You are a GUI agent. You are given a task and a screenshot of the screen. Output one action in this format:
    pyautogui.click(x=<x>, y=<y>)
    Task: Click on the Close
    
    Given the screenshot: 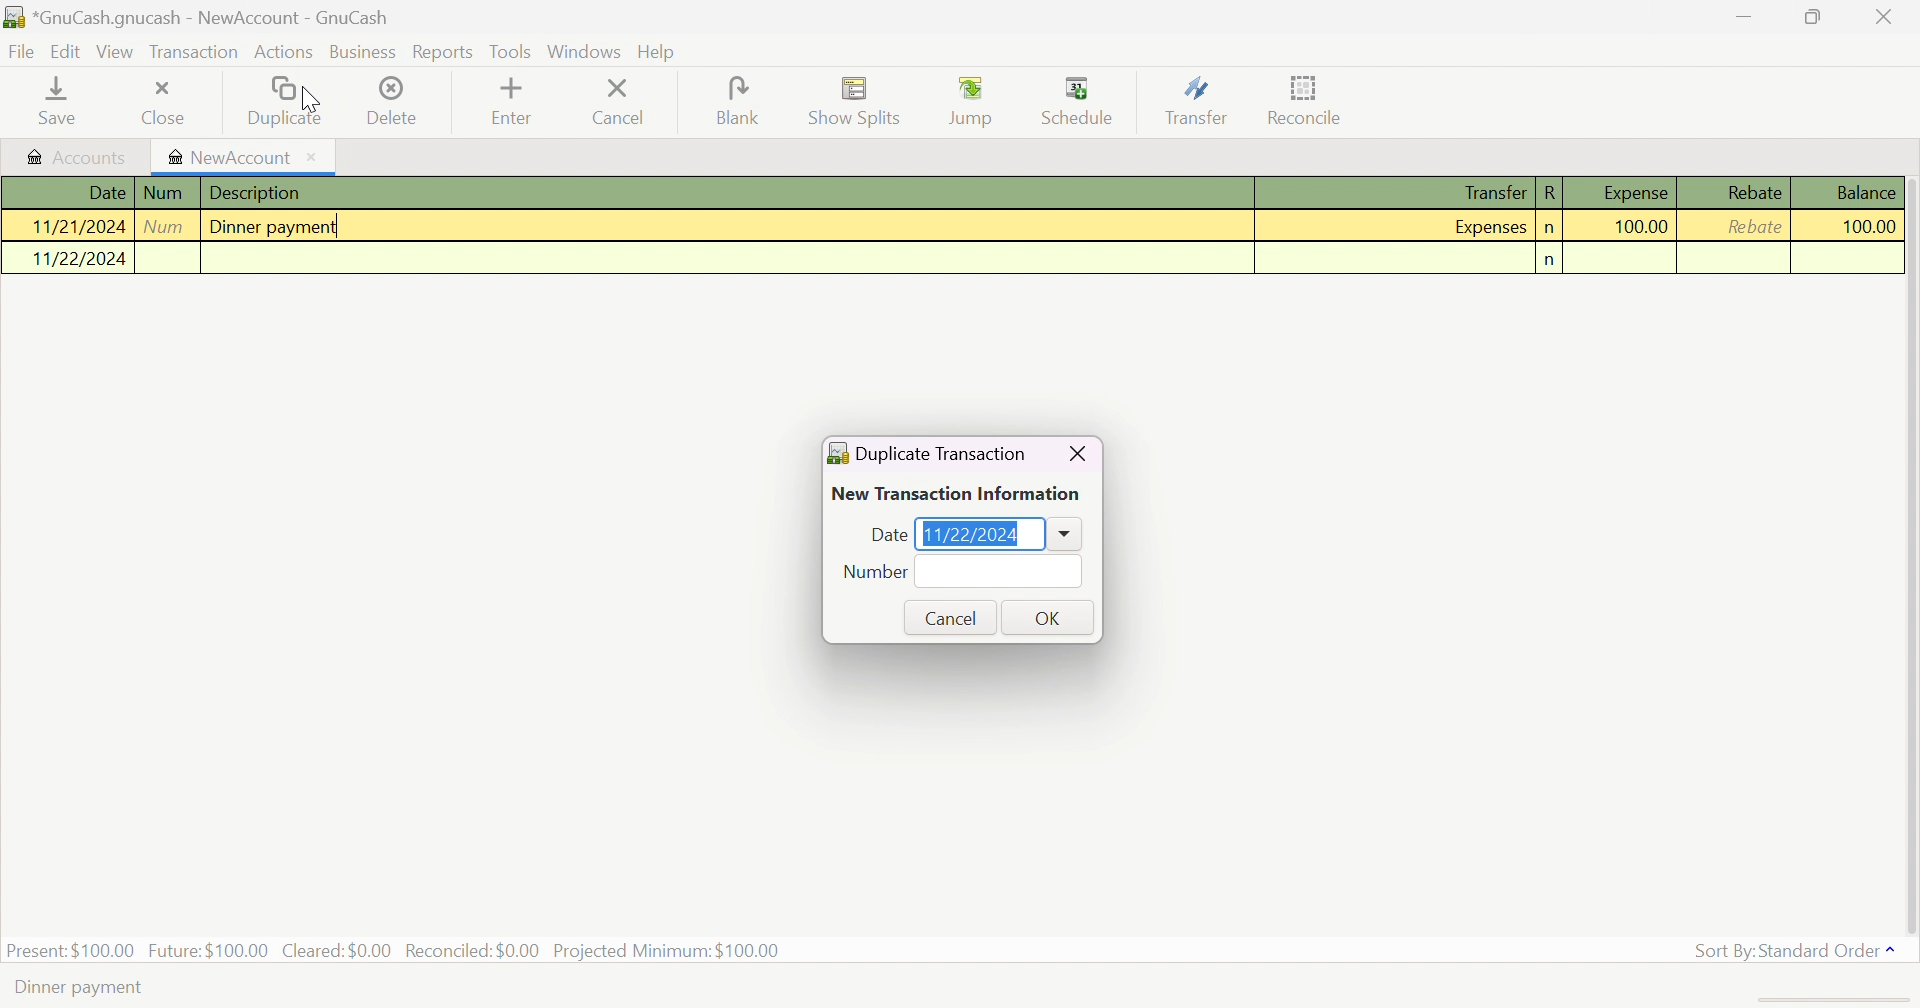 What is the action you would take?
    pyautogui.click(x=1886, y=17)
    